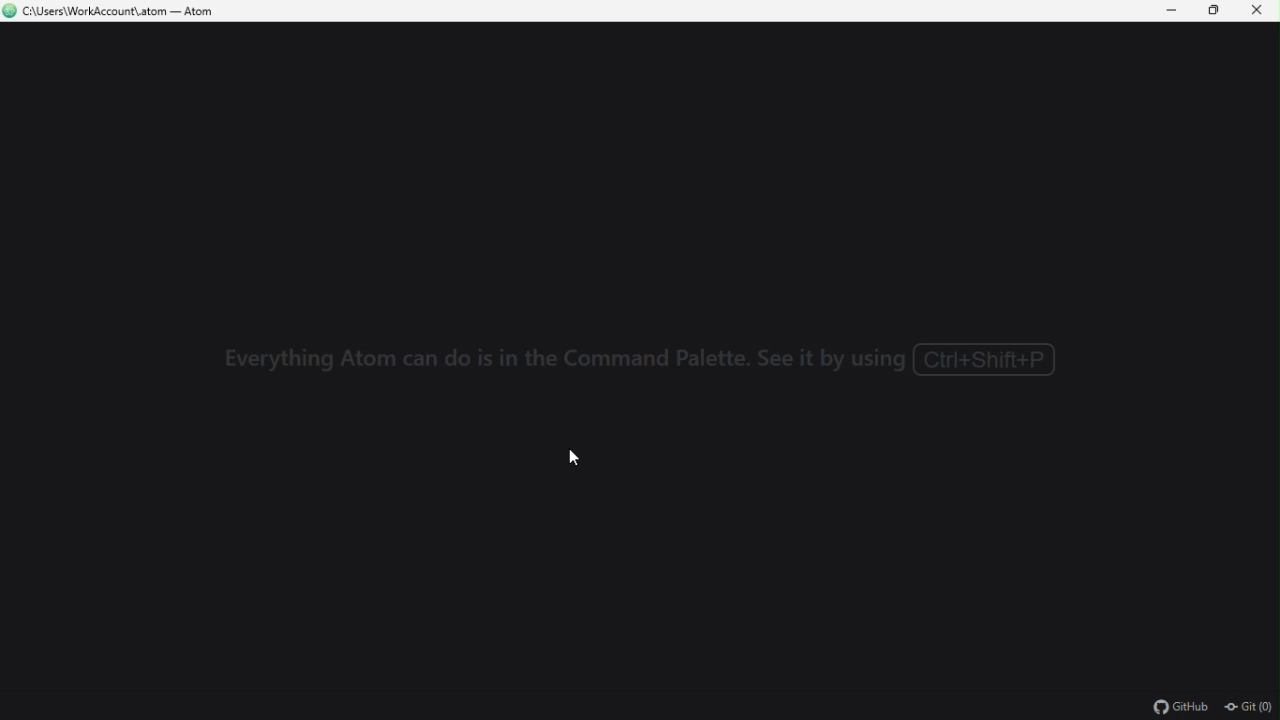 This screenshot has width=1280, height=720. Describe the element at coordinates (1258, 13) in the screenshot. I see `close` at that location.